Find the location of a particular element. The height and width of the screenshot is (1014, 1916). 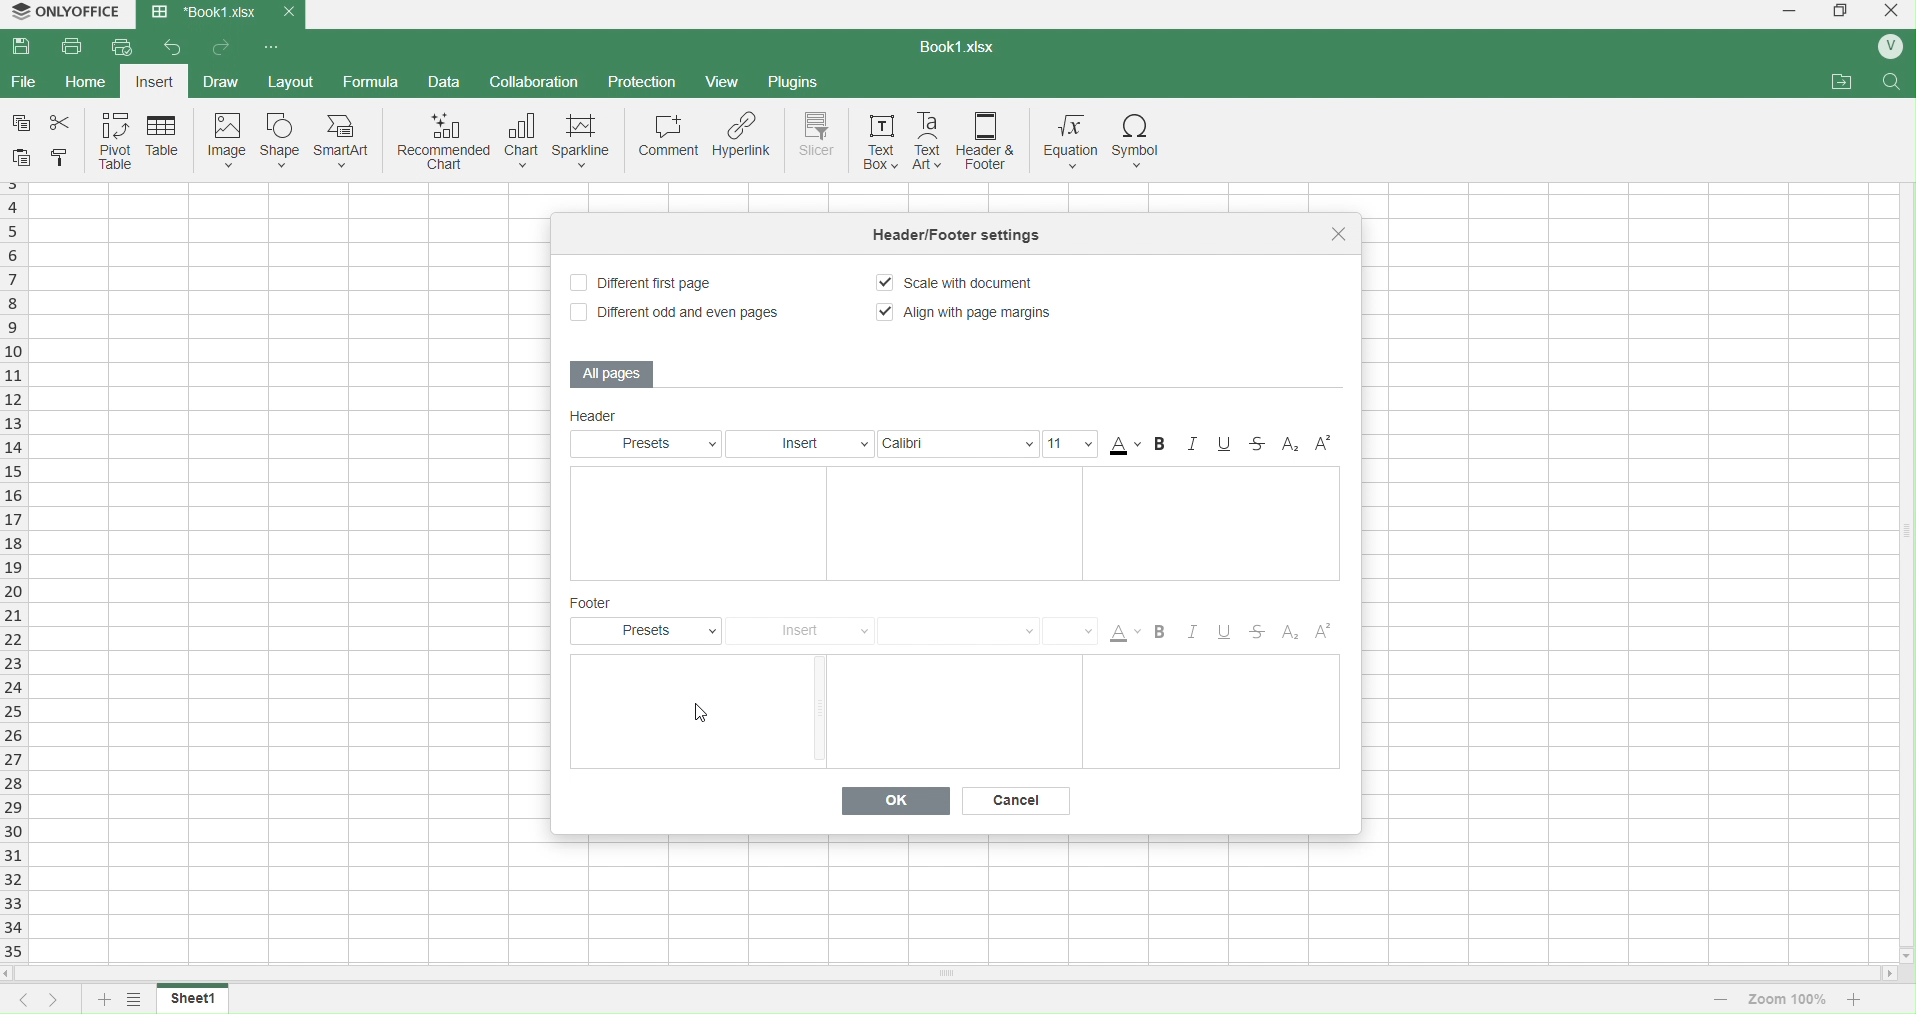

home is located at coordinates (86, 81).